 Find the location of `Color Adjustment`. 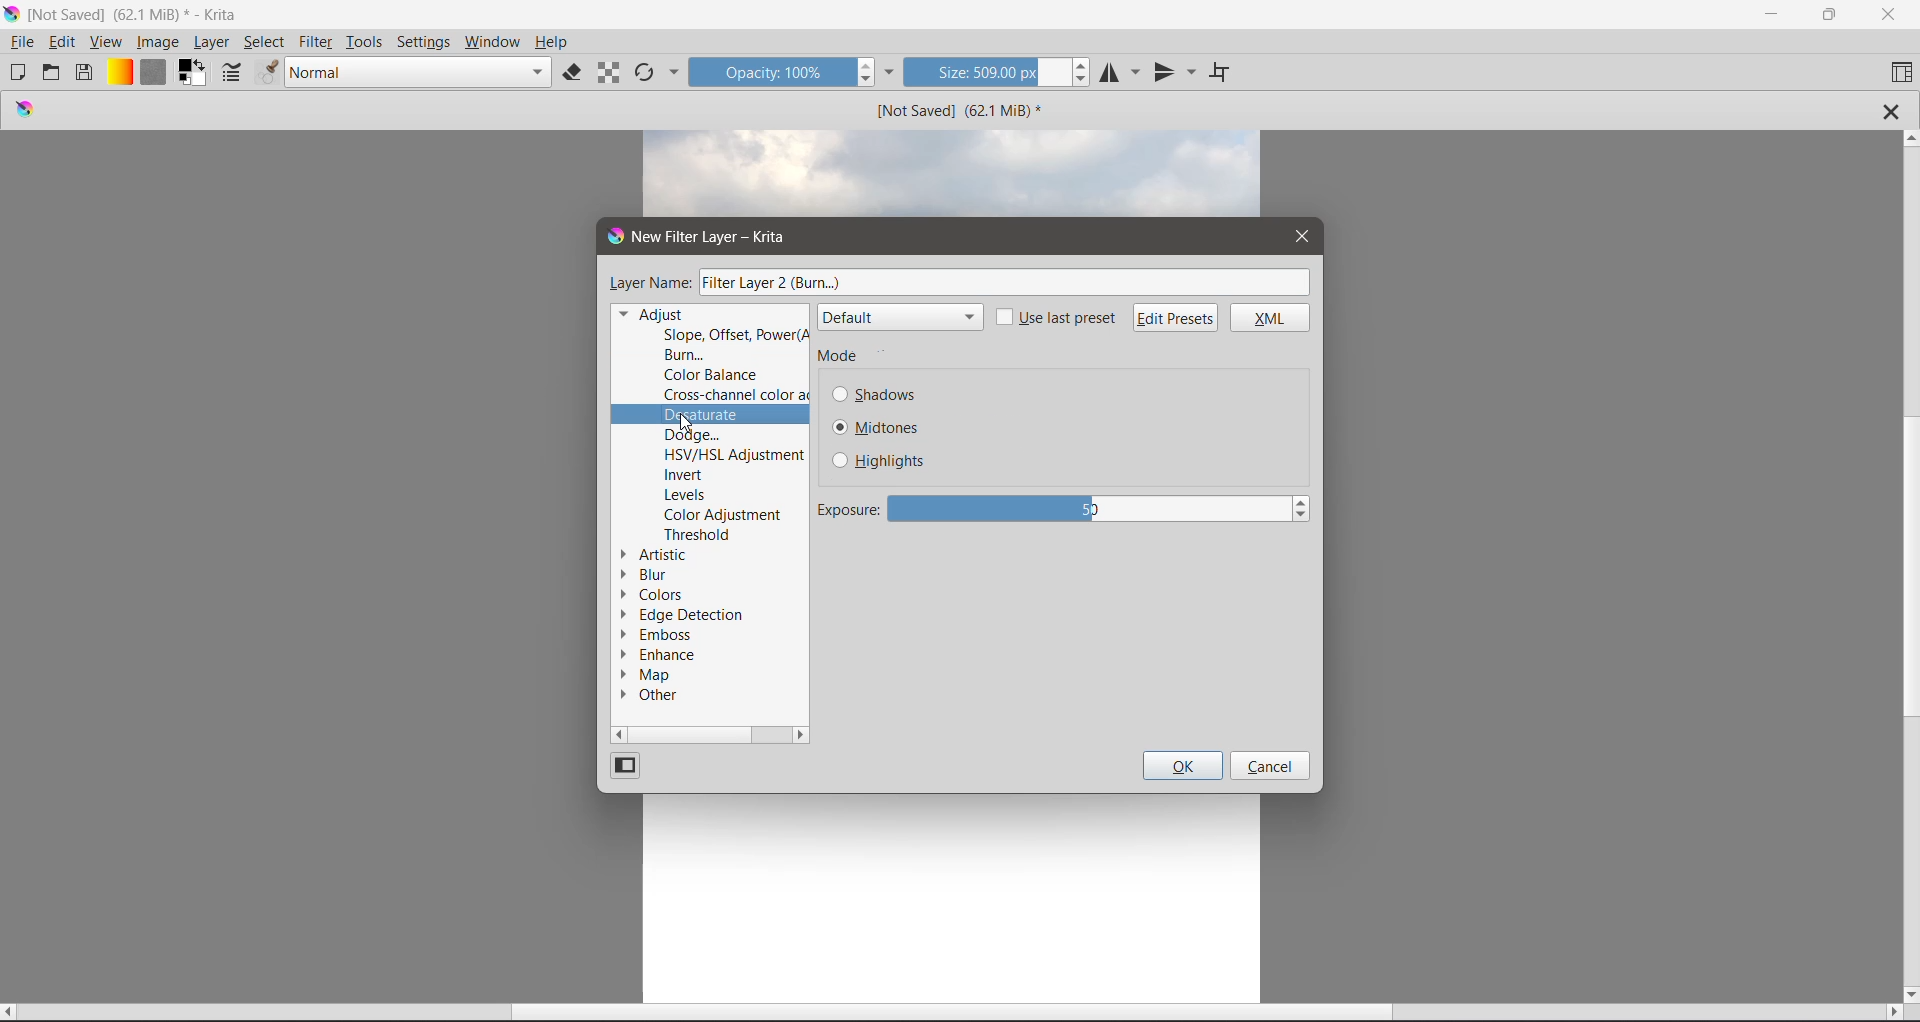

Color Adjustment is located at coordinates (722, 516).